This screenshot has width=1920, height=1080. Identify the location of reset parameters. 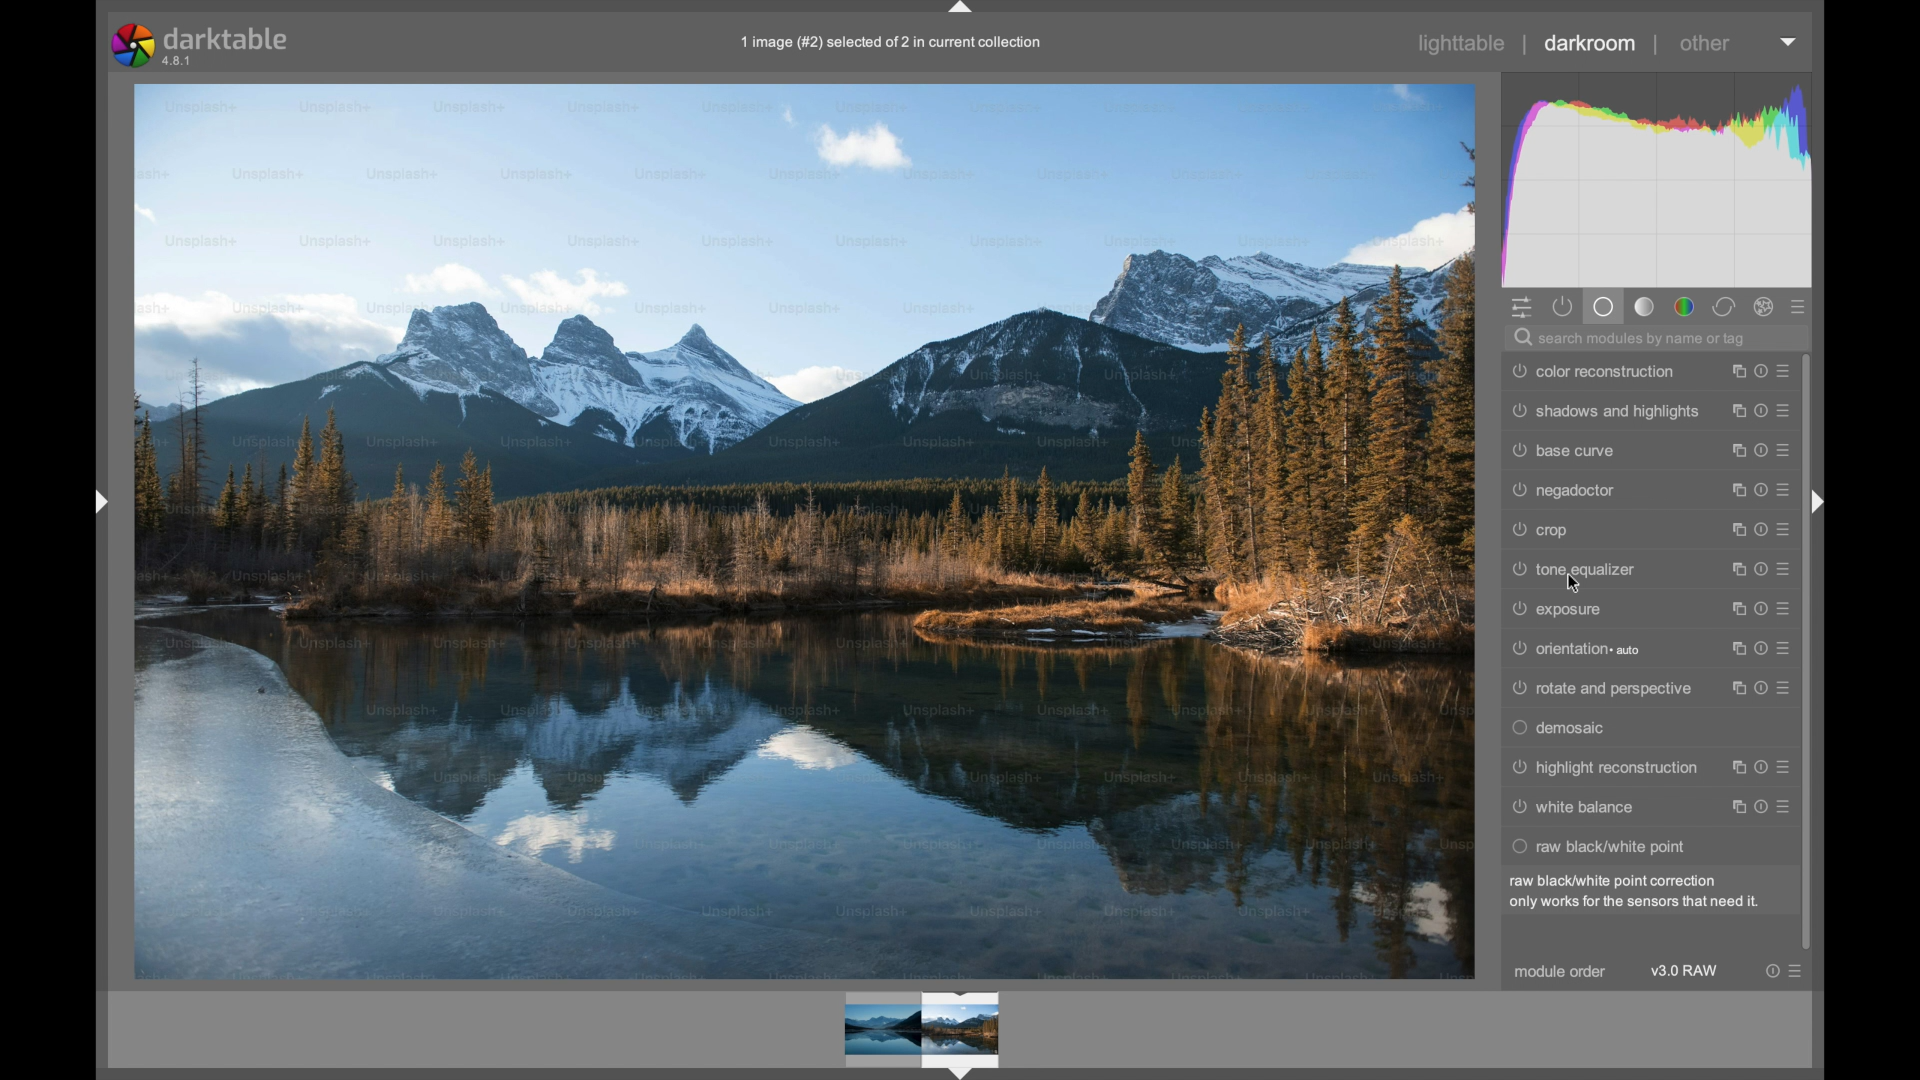
(1761, 452).